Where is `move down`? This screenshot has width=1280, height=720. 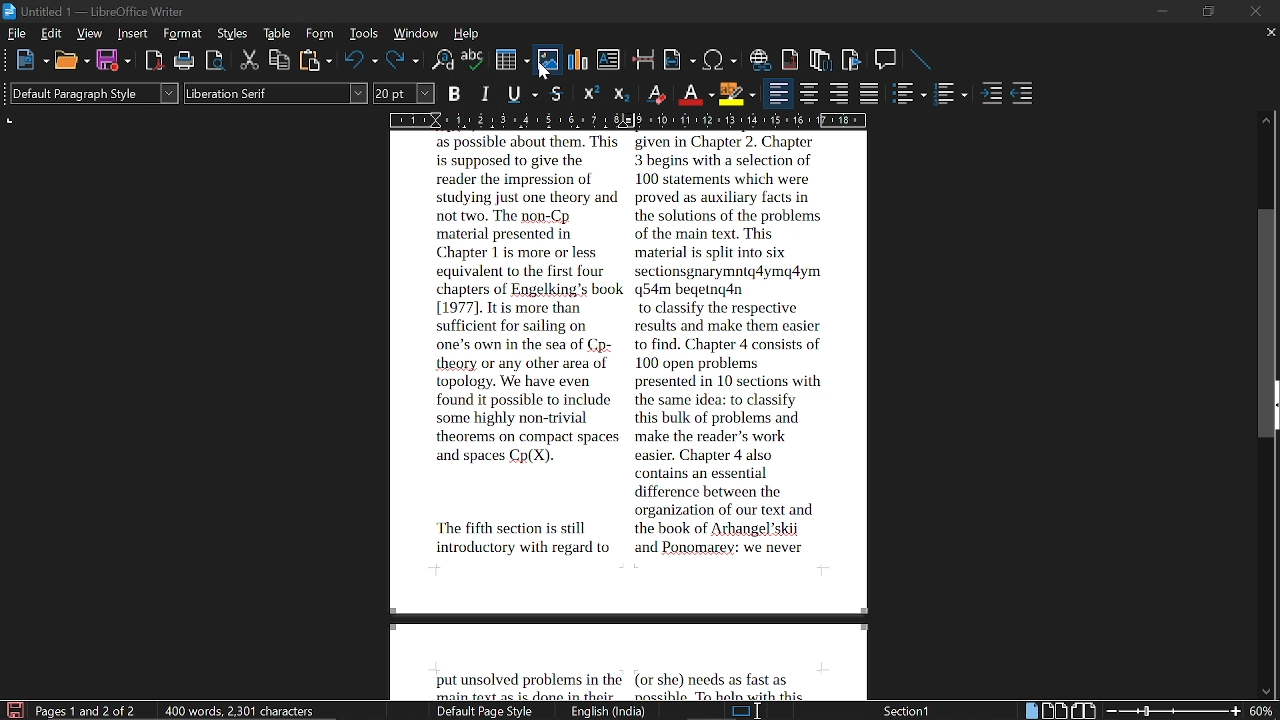
move down is located at coordinates (1267, 688).